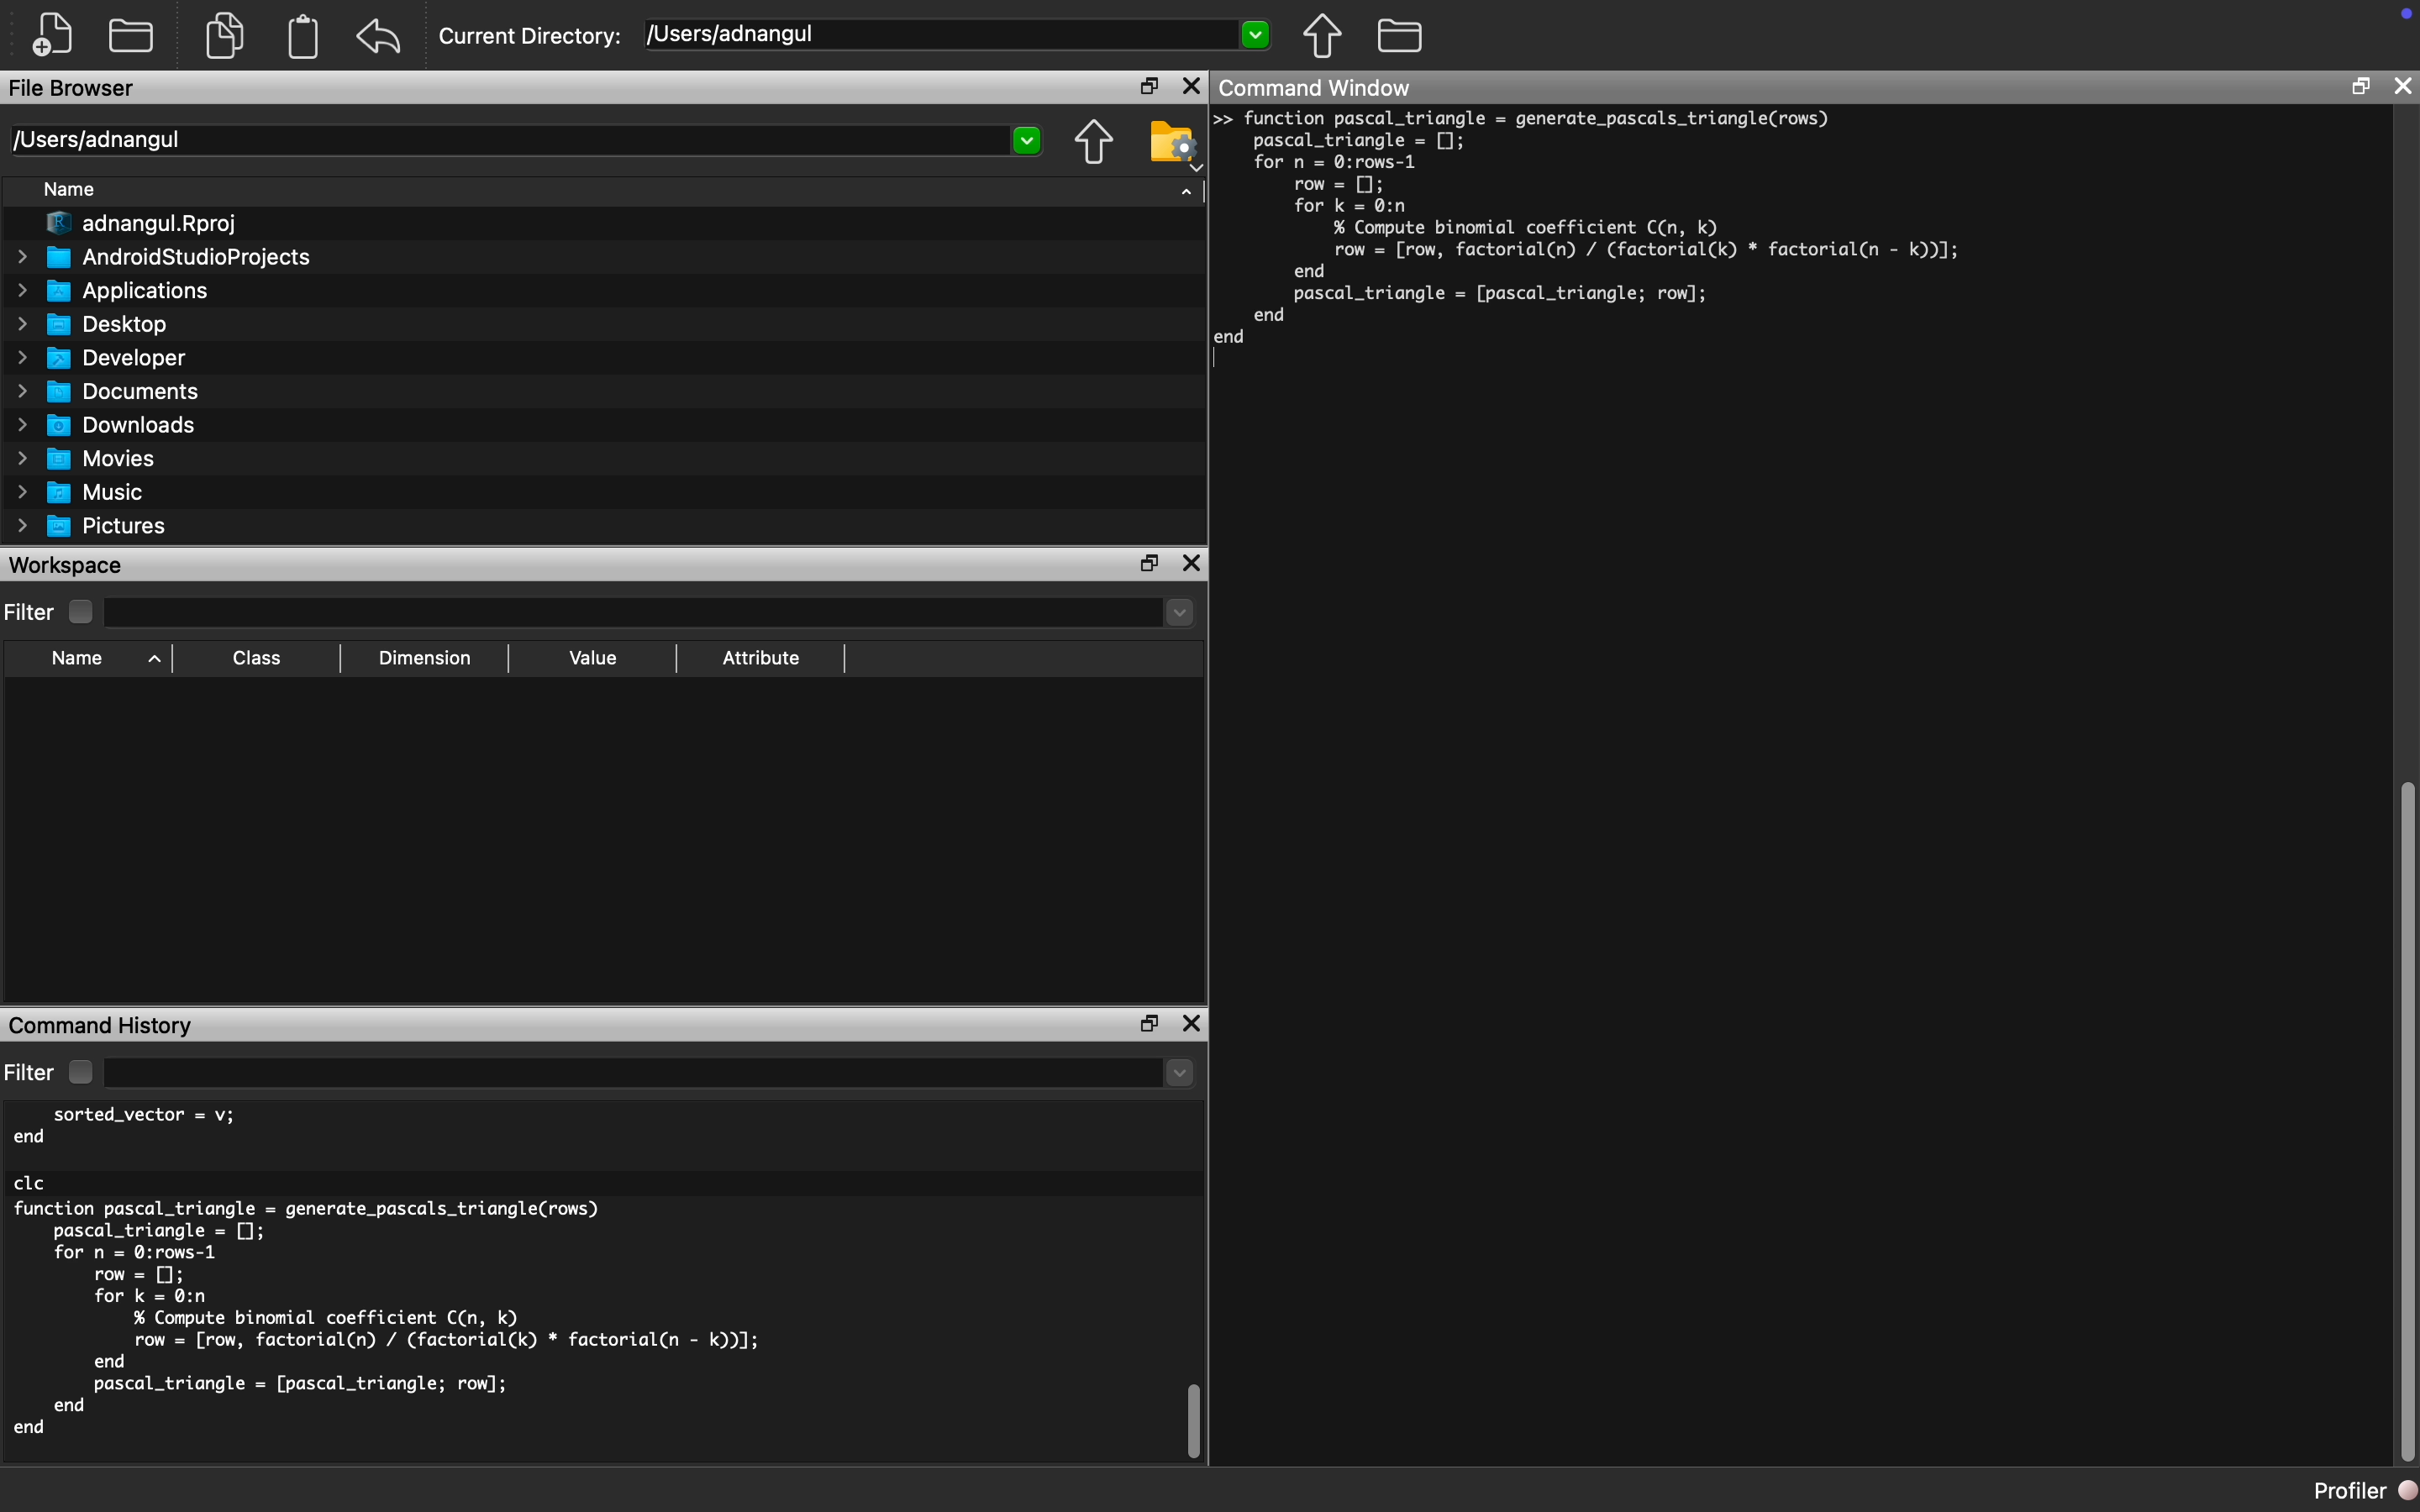 This screenshot has height=1512, width=2420. What do you see at coordinates (77, 492) in the screenshot?
I see `Music` at bounding box center [77, 492].